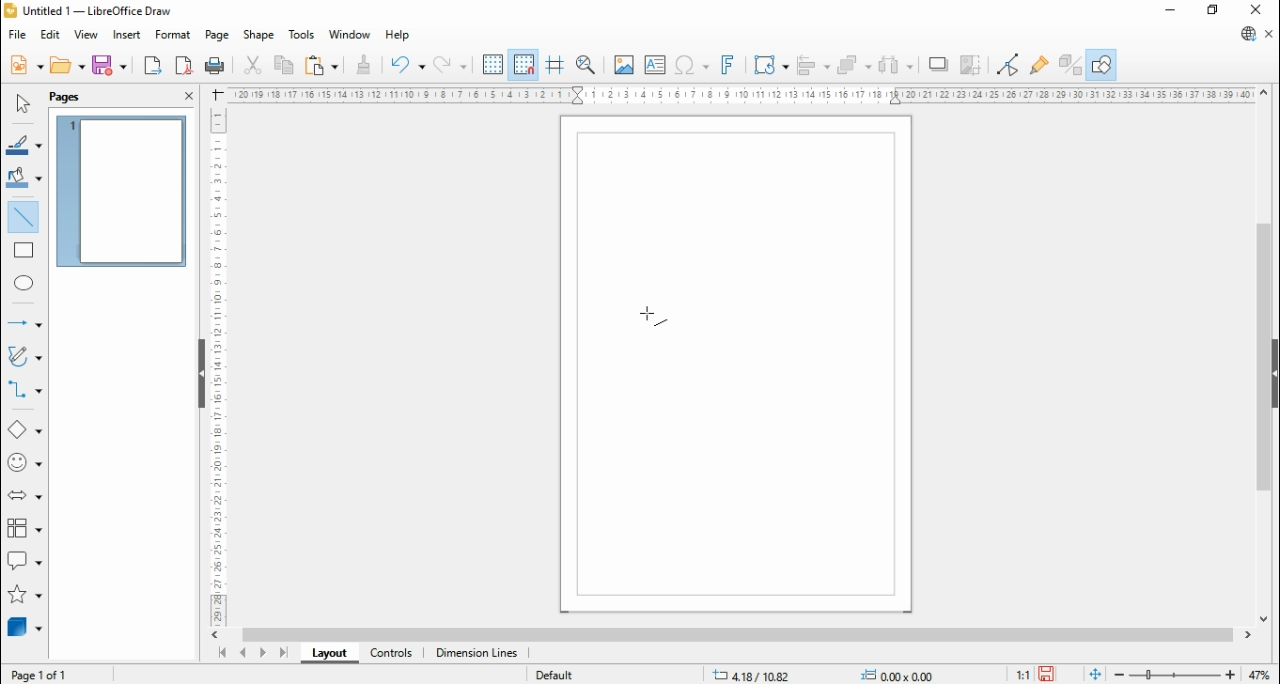 This screenshot has width=1280, height=684. What do you see at coordinates (284, 652) in the screenshot?
I see `last page` at bounding box center [284, 652].